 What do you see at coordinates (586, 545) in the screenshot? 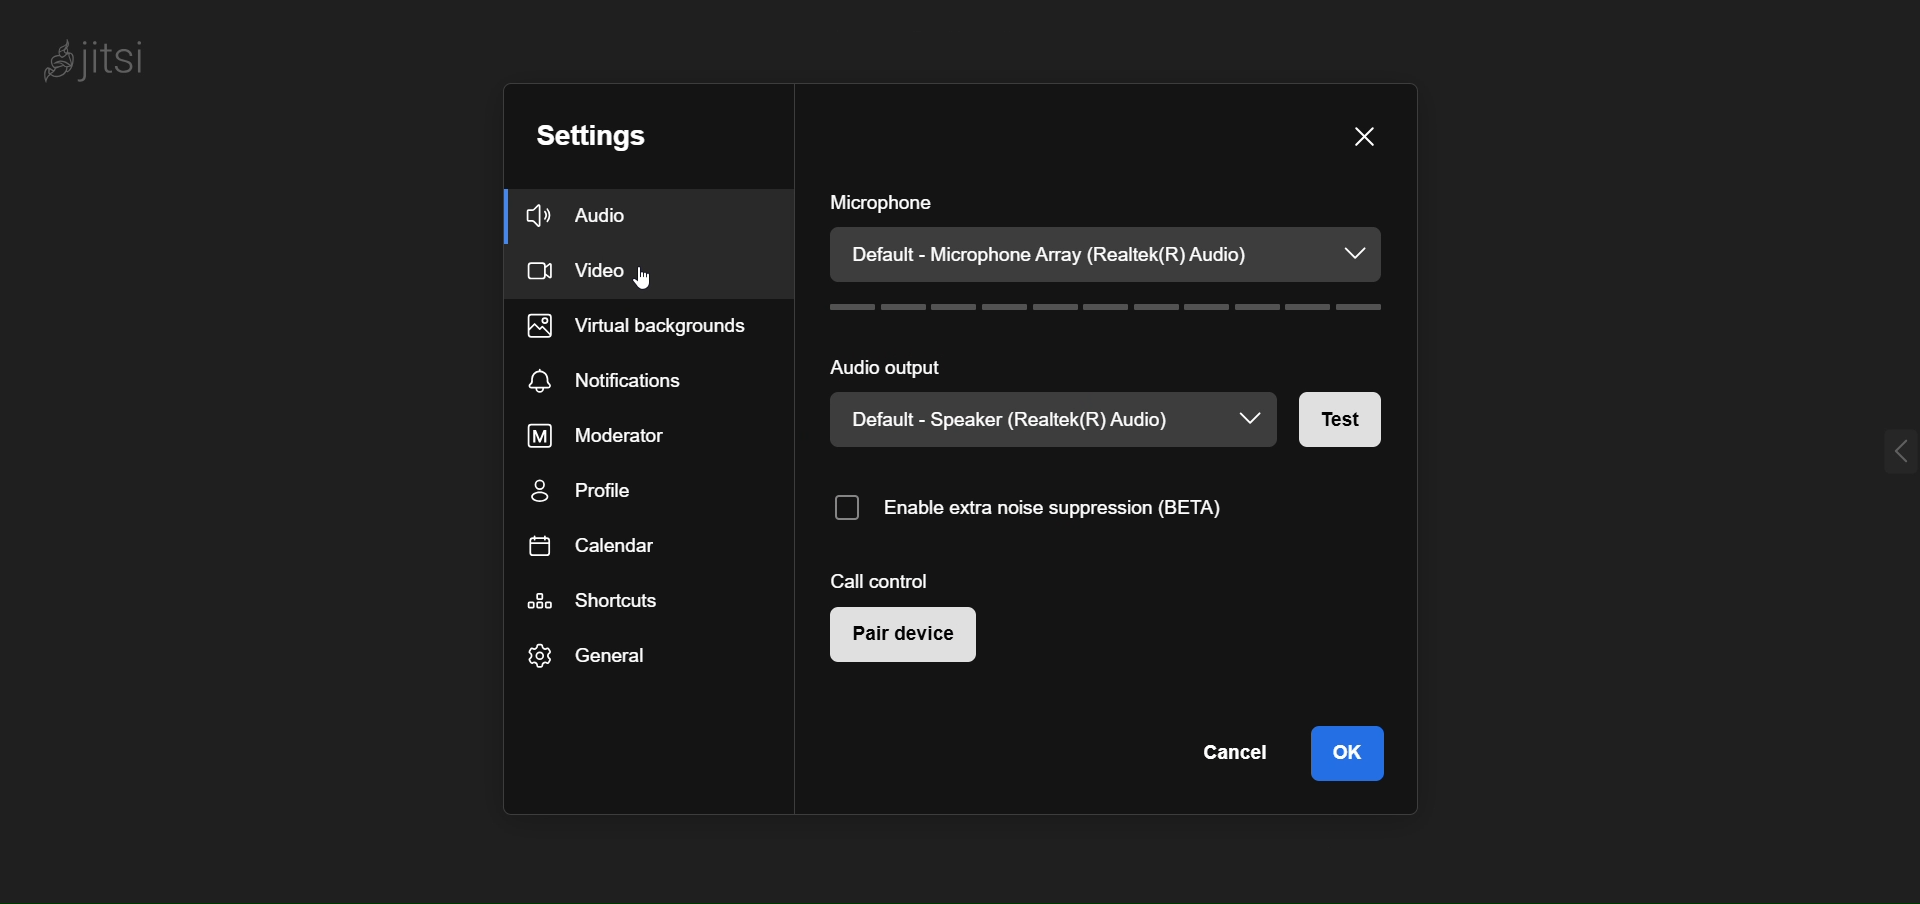
I see `calendar` at bounding box center [586, 545].